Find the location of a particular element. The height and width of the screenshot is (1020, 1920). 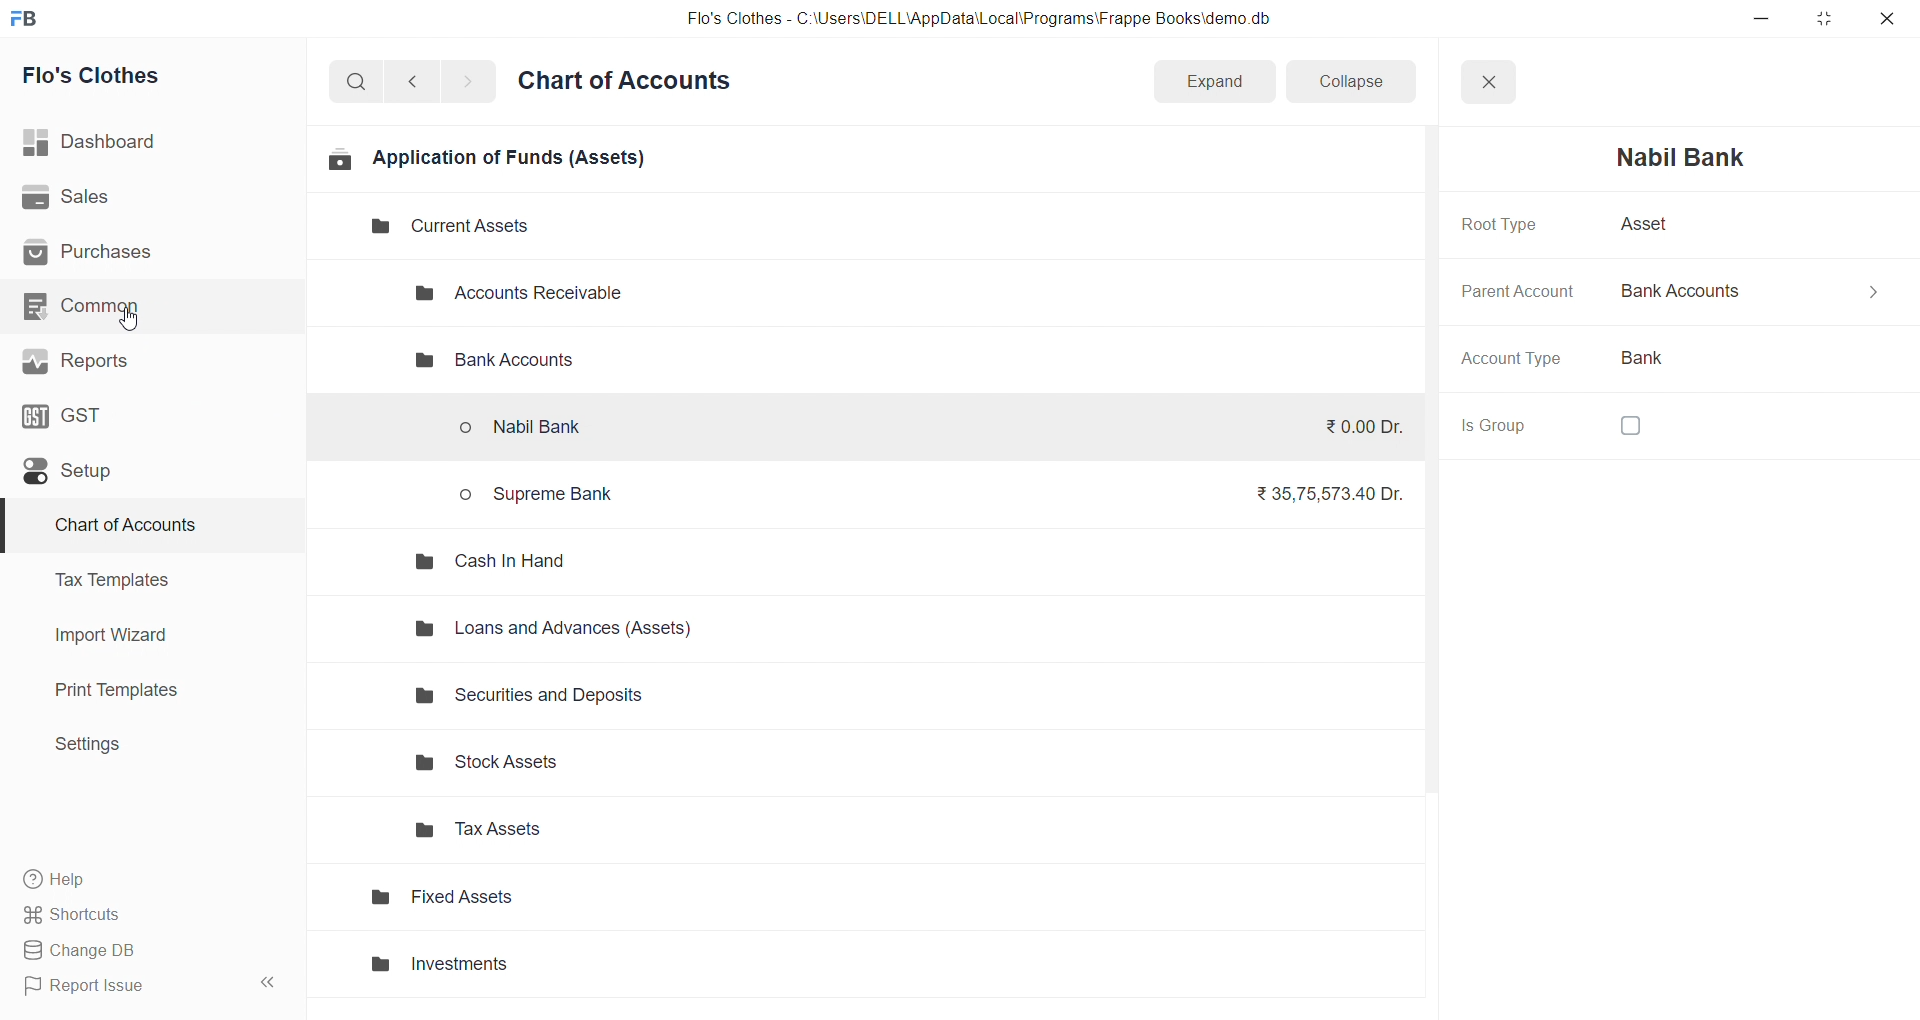

close window is located at coordinates (1488, 82).